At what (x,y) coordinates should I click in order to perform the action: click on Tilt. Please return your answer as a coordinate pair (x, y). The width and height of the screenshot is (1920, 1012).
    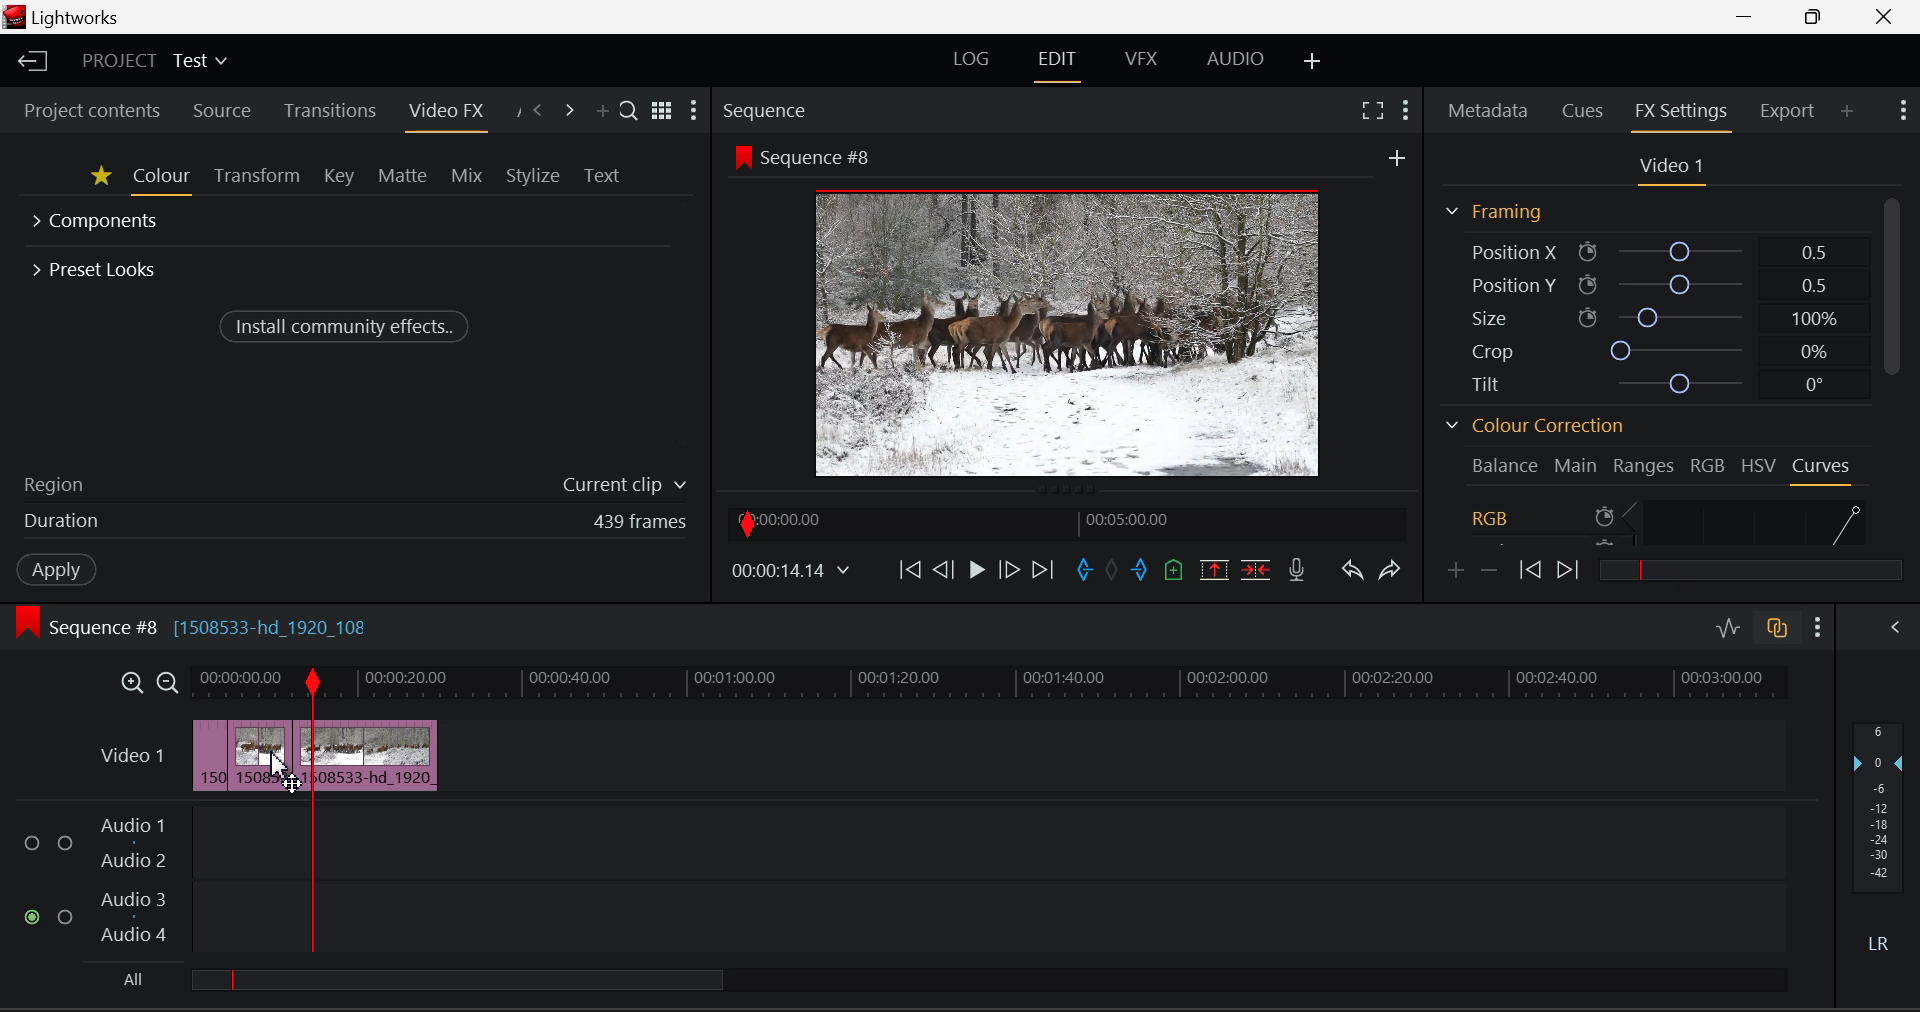
    Looking at the image, I should click on (1648, 382).